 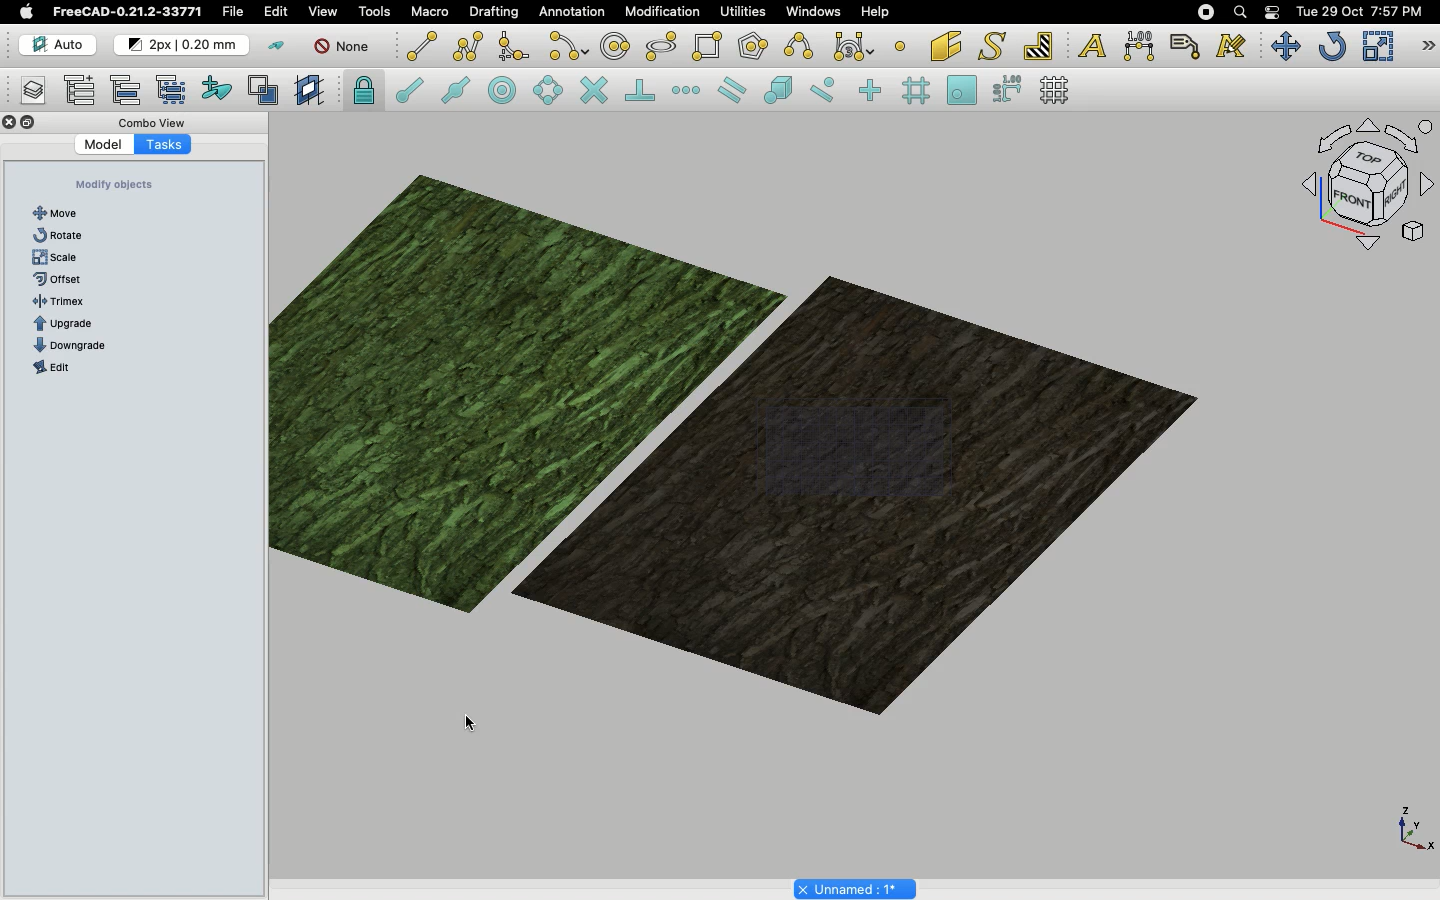 I want to click on  Downgrade, so click(x=84, y=345).